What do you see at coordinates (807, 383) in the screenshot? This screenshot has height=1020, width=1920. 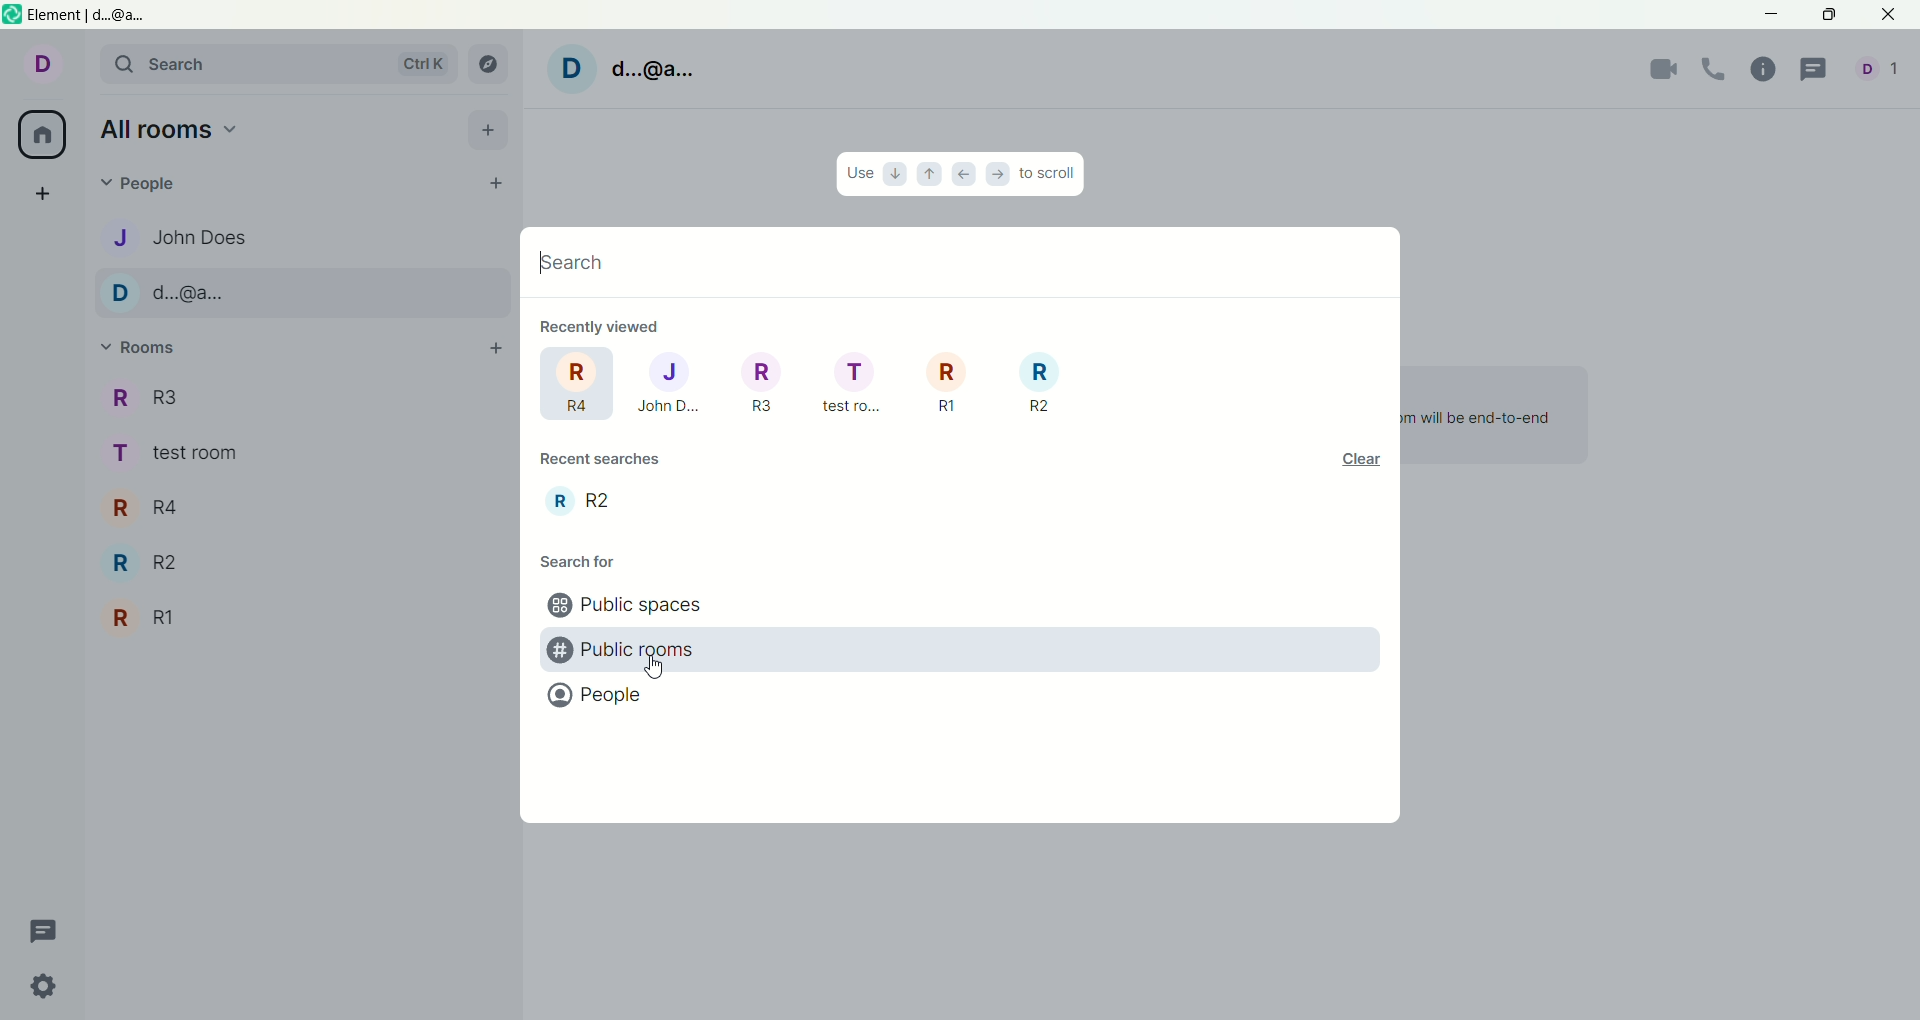 I see `rooms recently viewed` at bounding box center [807, 383].